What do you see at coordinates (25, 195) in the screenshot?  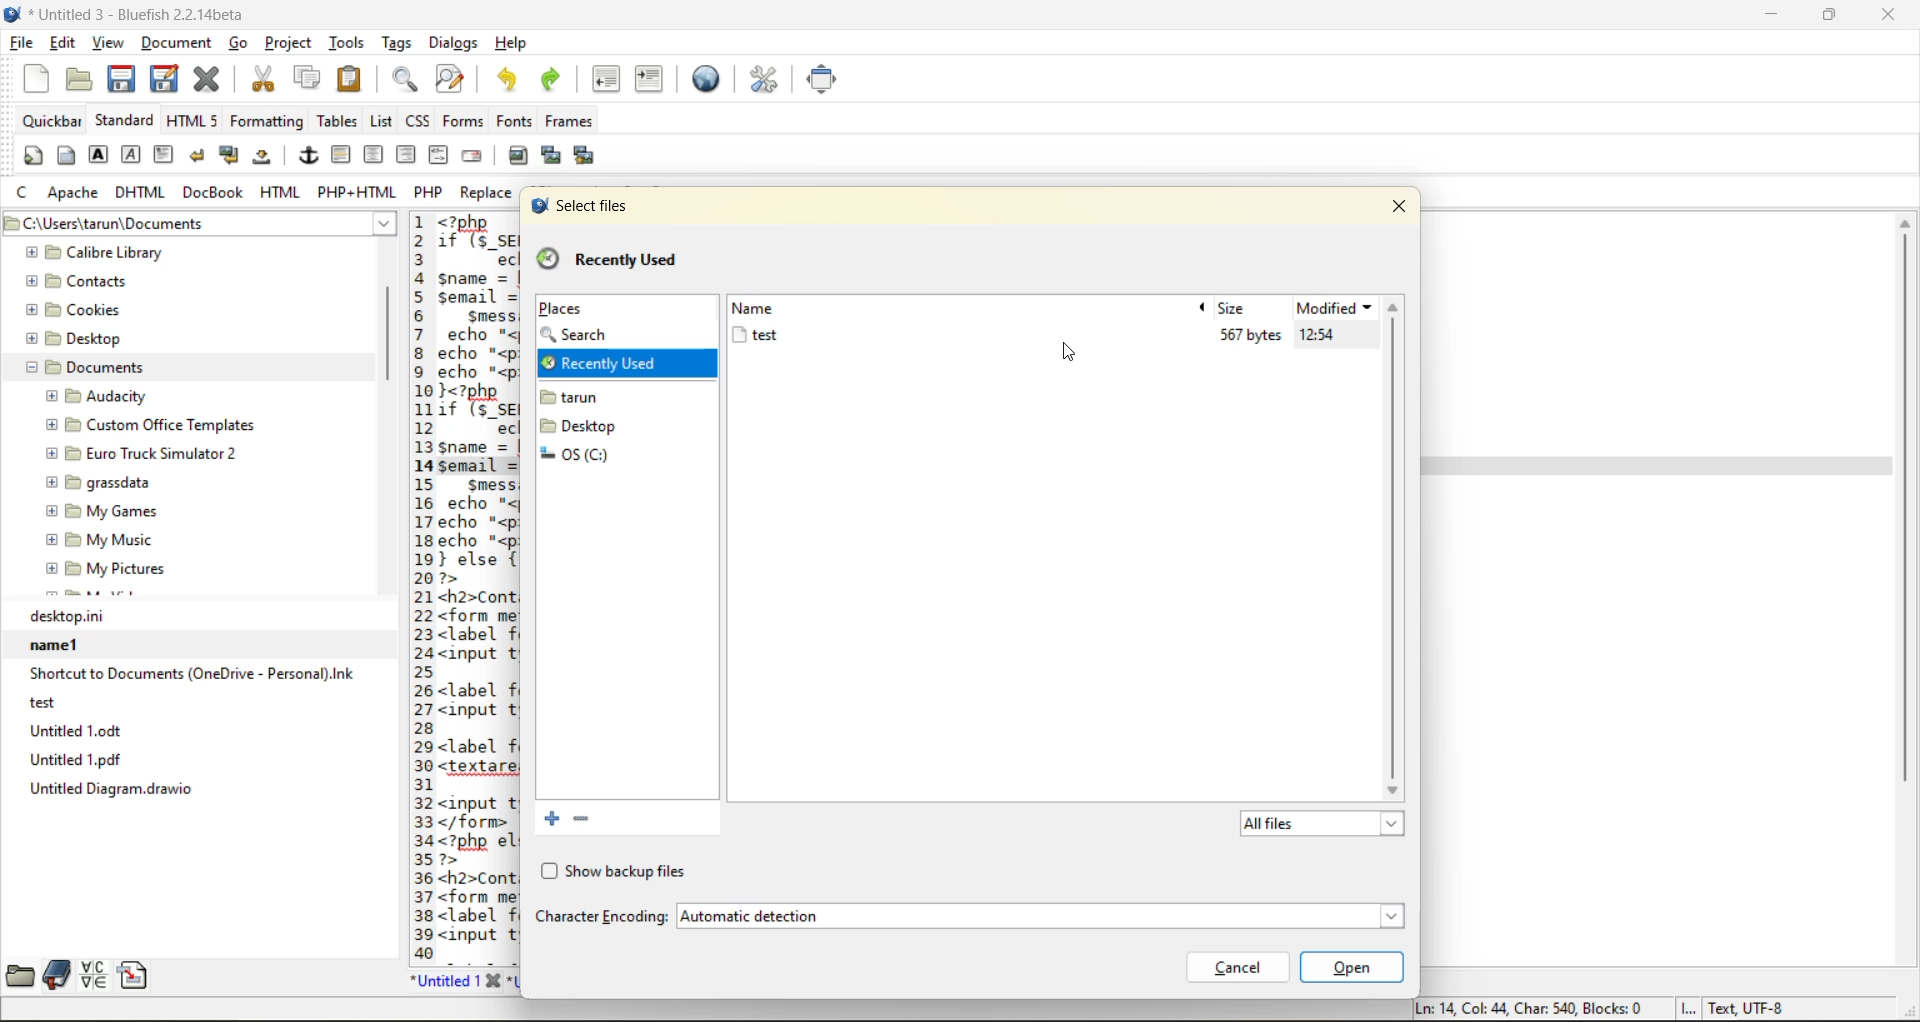 I see `c` at bounding box center [25, 195].